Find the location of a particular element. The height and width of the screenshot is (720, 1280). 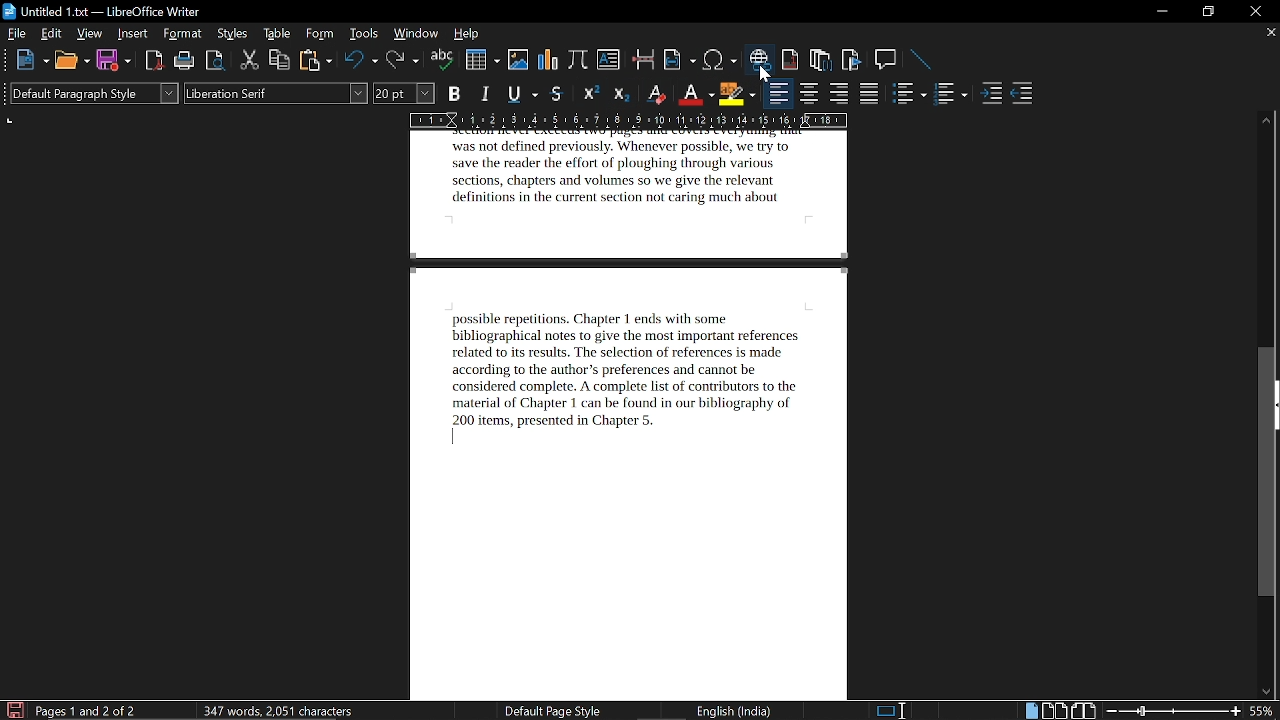

save is located at coordinates (113, 59).